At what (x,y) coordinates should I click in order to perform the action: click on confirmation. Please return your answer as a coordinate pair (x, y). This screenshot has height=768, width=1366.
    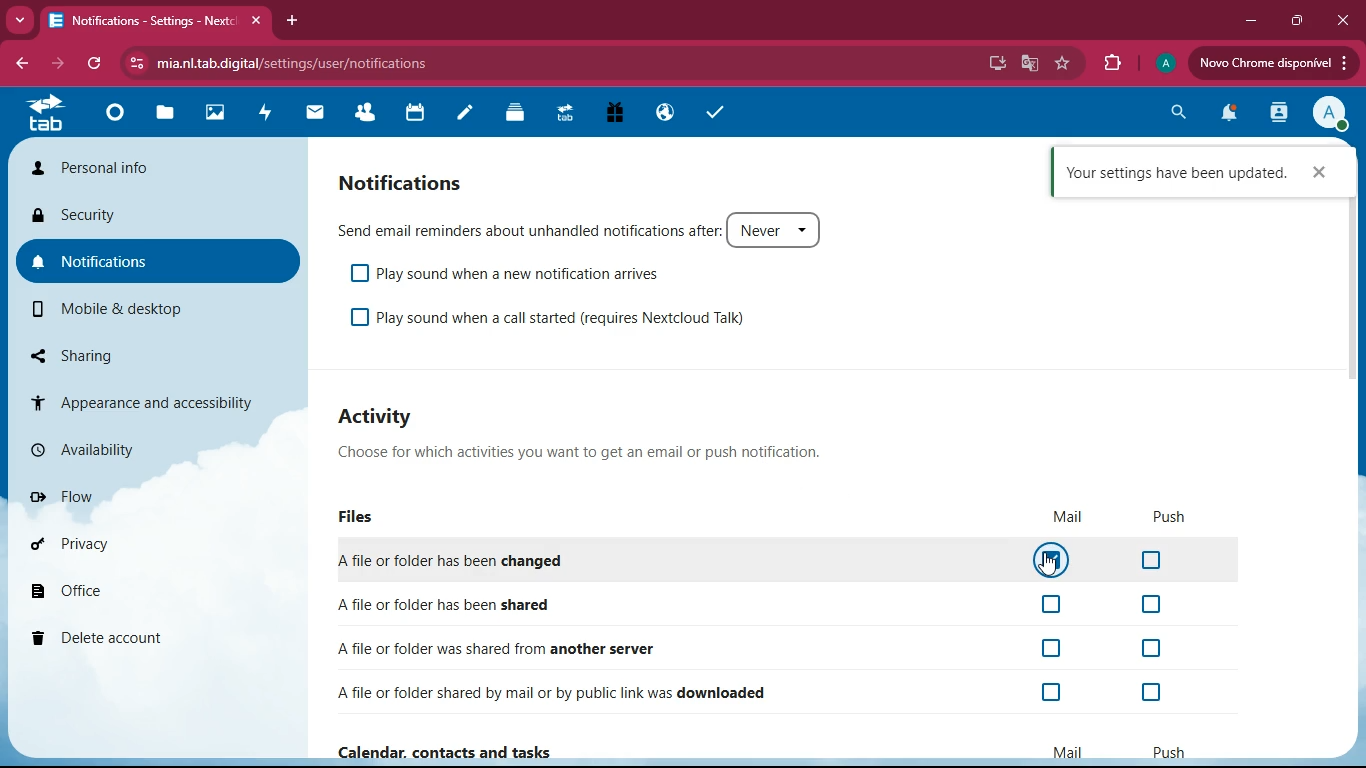
    Looking at the image, I should click on (1175, 173).